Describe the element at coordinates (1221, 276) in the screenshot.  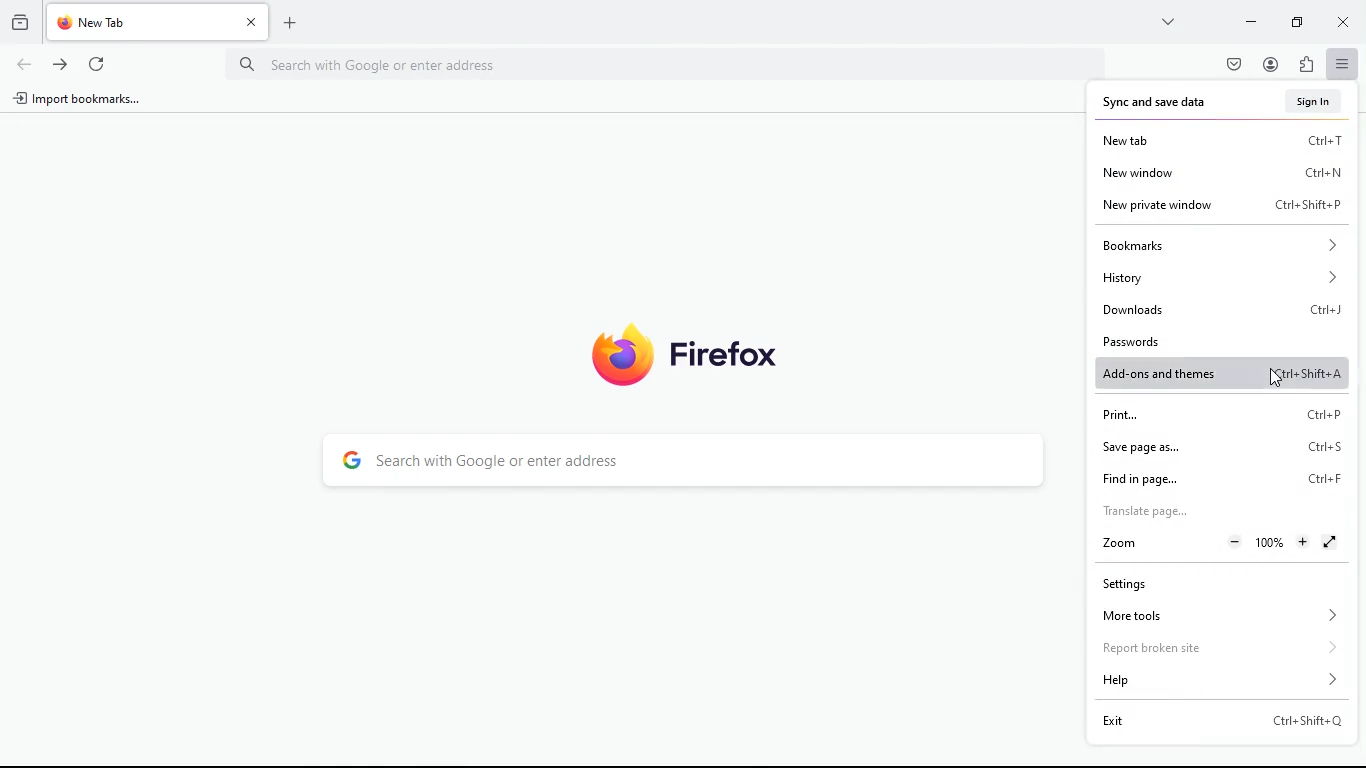
I see `history` at that location.